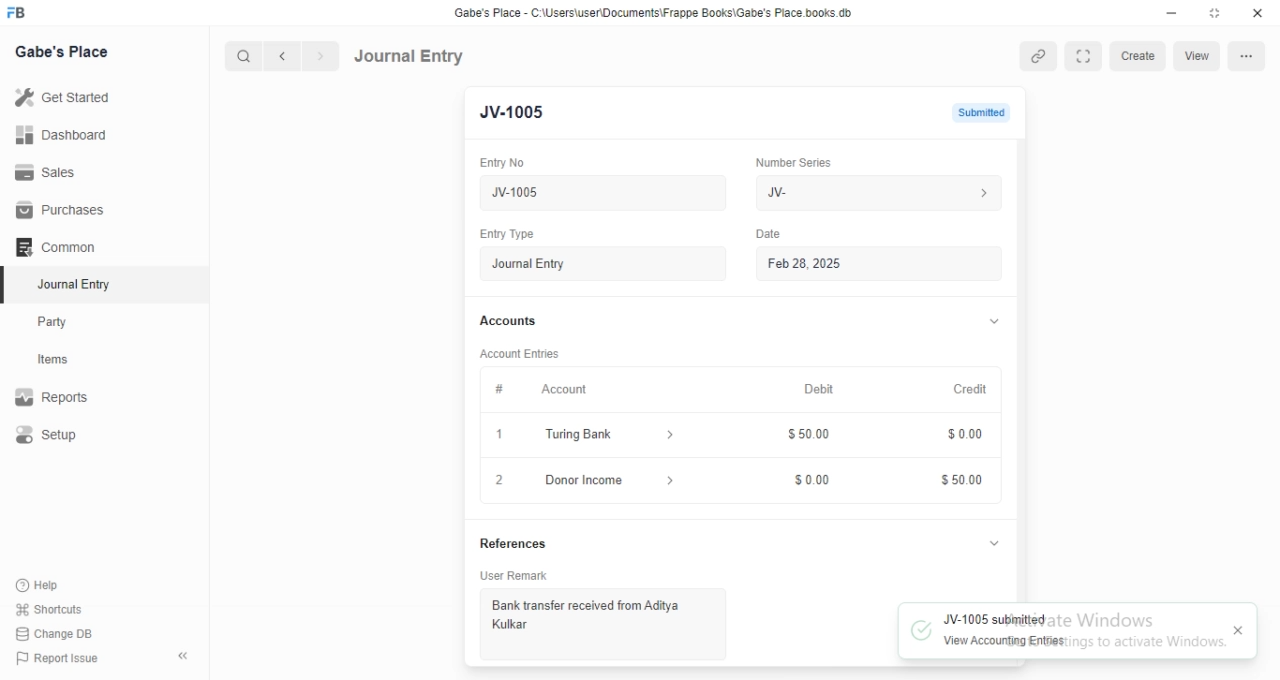 The height and width of the screenshot is (680, 1280). I want to click on Accounts., so click(518, 322).